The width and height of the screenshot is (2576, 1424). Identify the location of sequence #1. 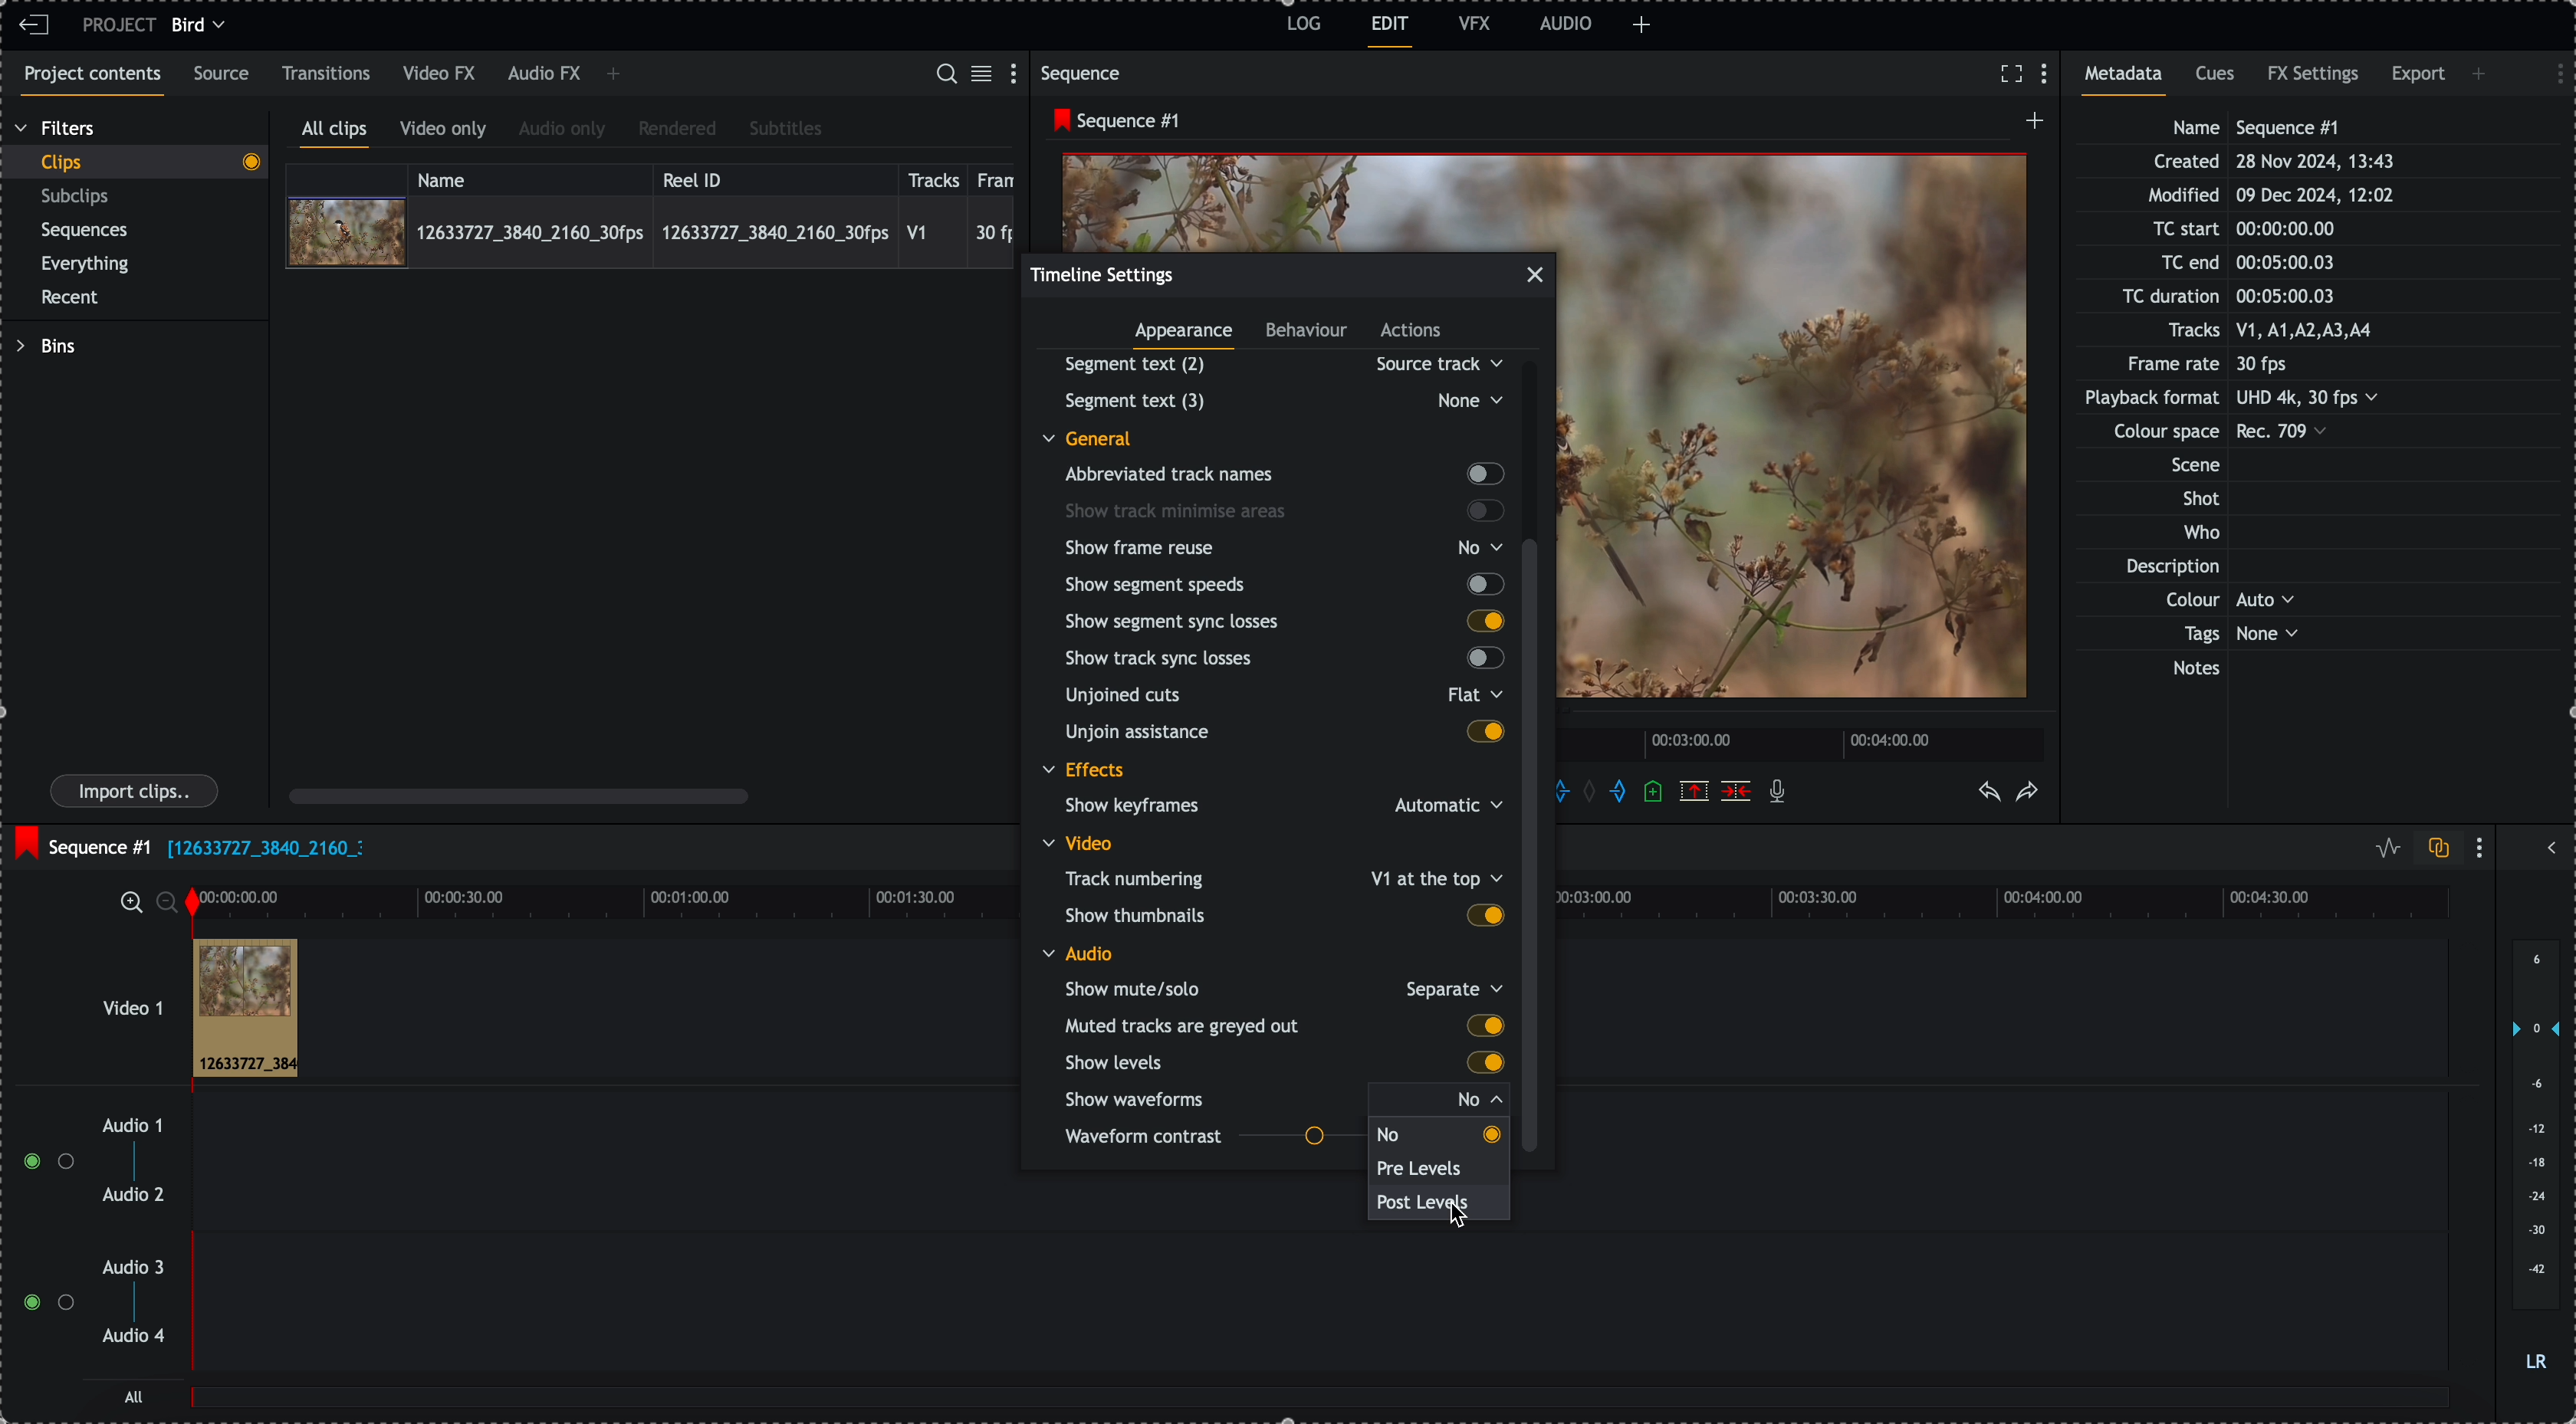
(1111, 121).